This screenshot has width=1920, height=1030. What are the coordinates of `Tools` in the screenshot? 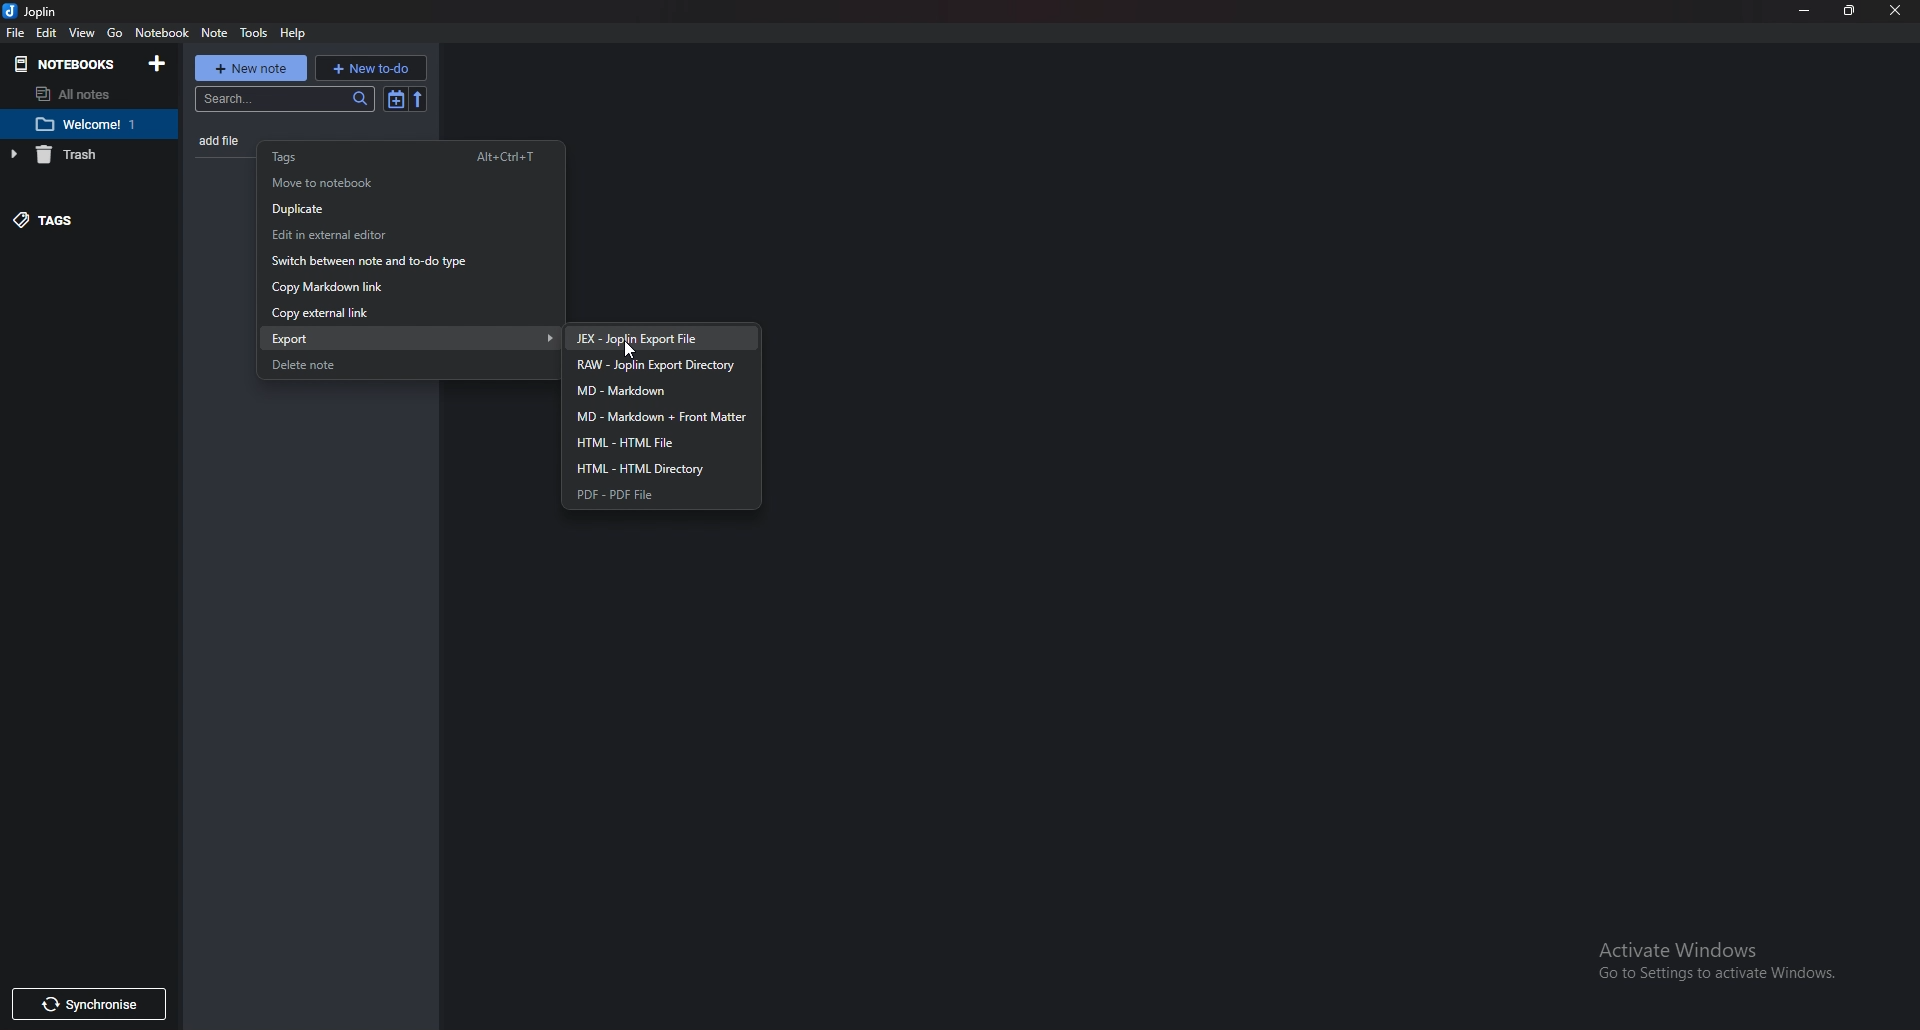 It's located at (254, 33).